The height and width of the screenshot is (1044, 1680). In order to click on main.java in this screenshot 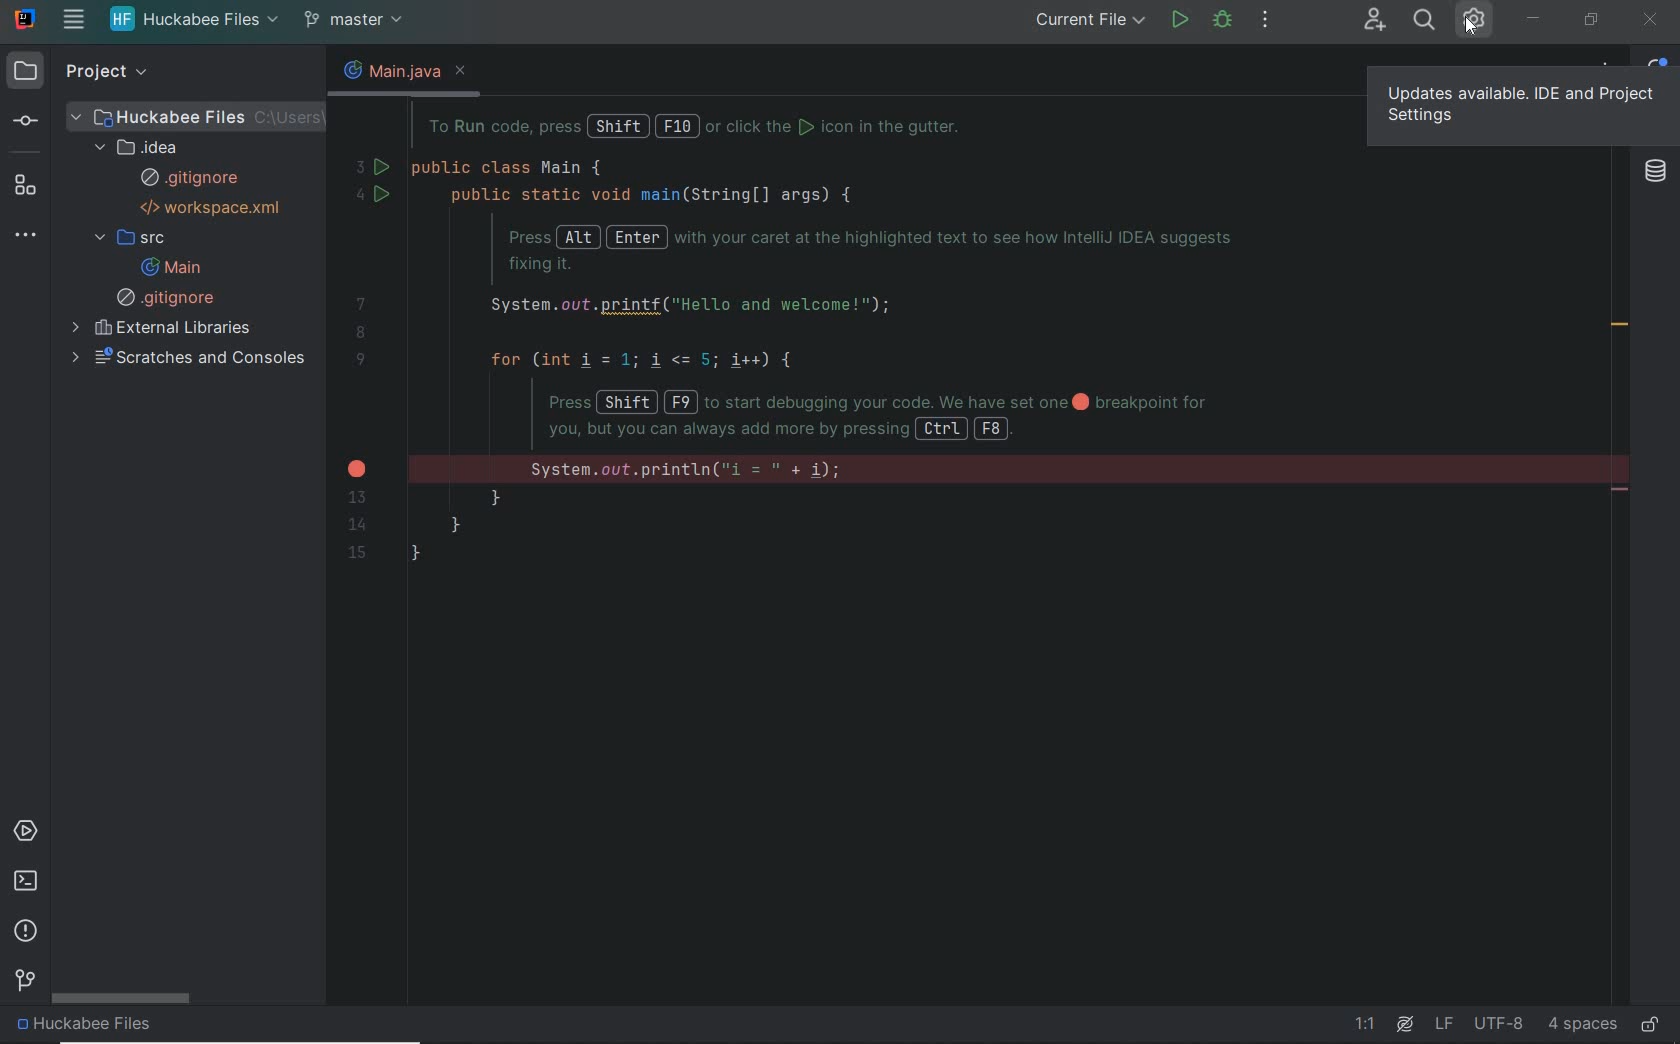, I will do `click(390, 70)`.